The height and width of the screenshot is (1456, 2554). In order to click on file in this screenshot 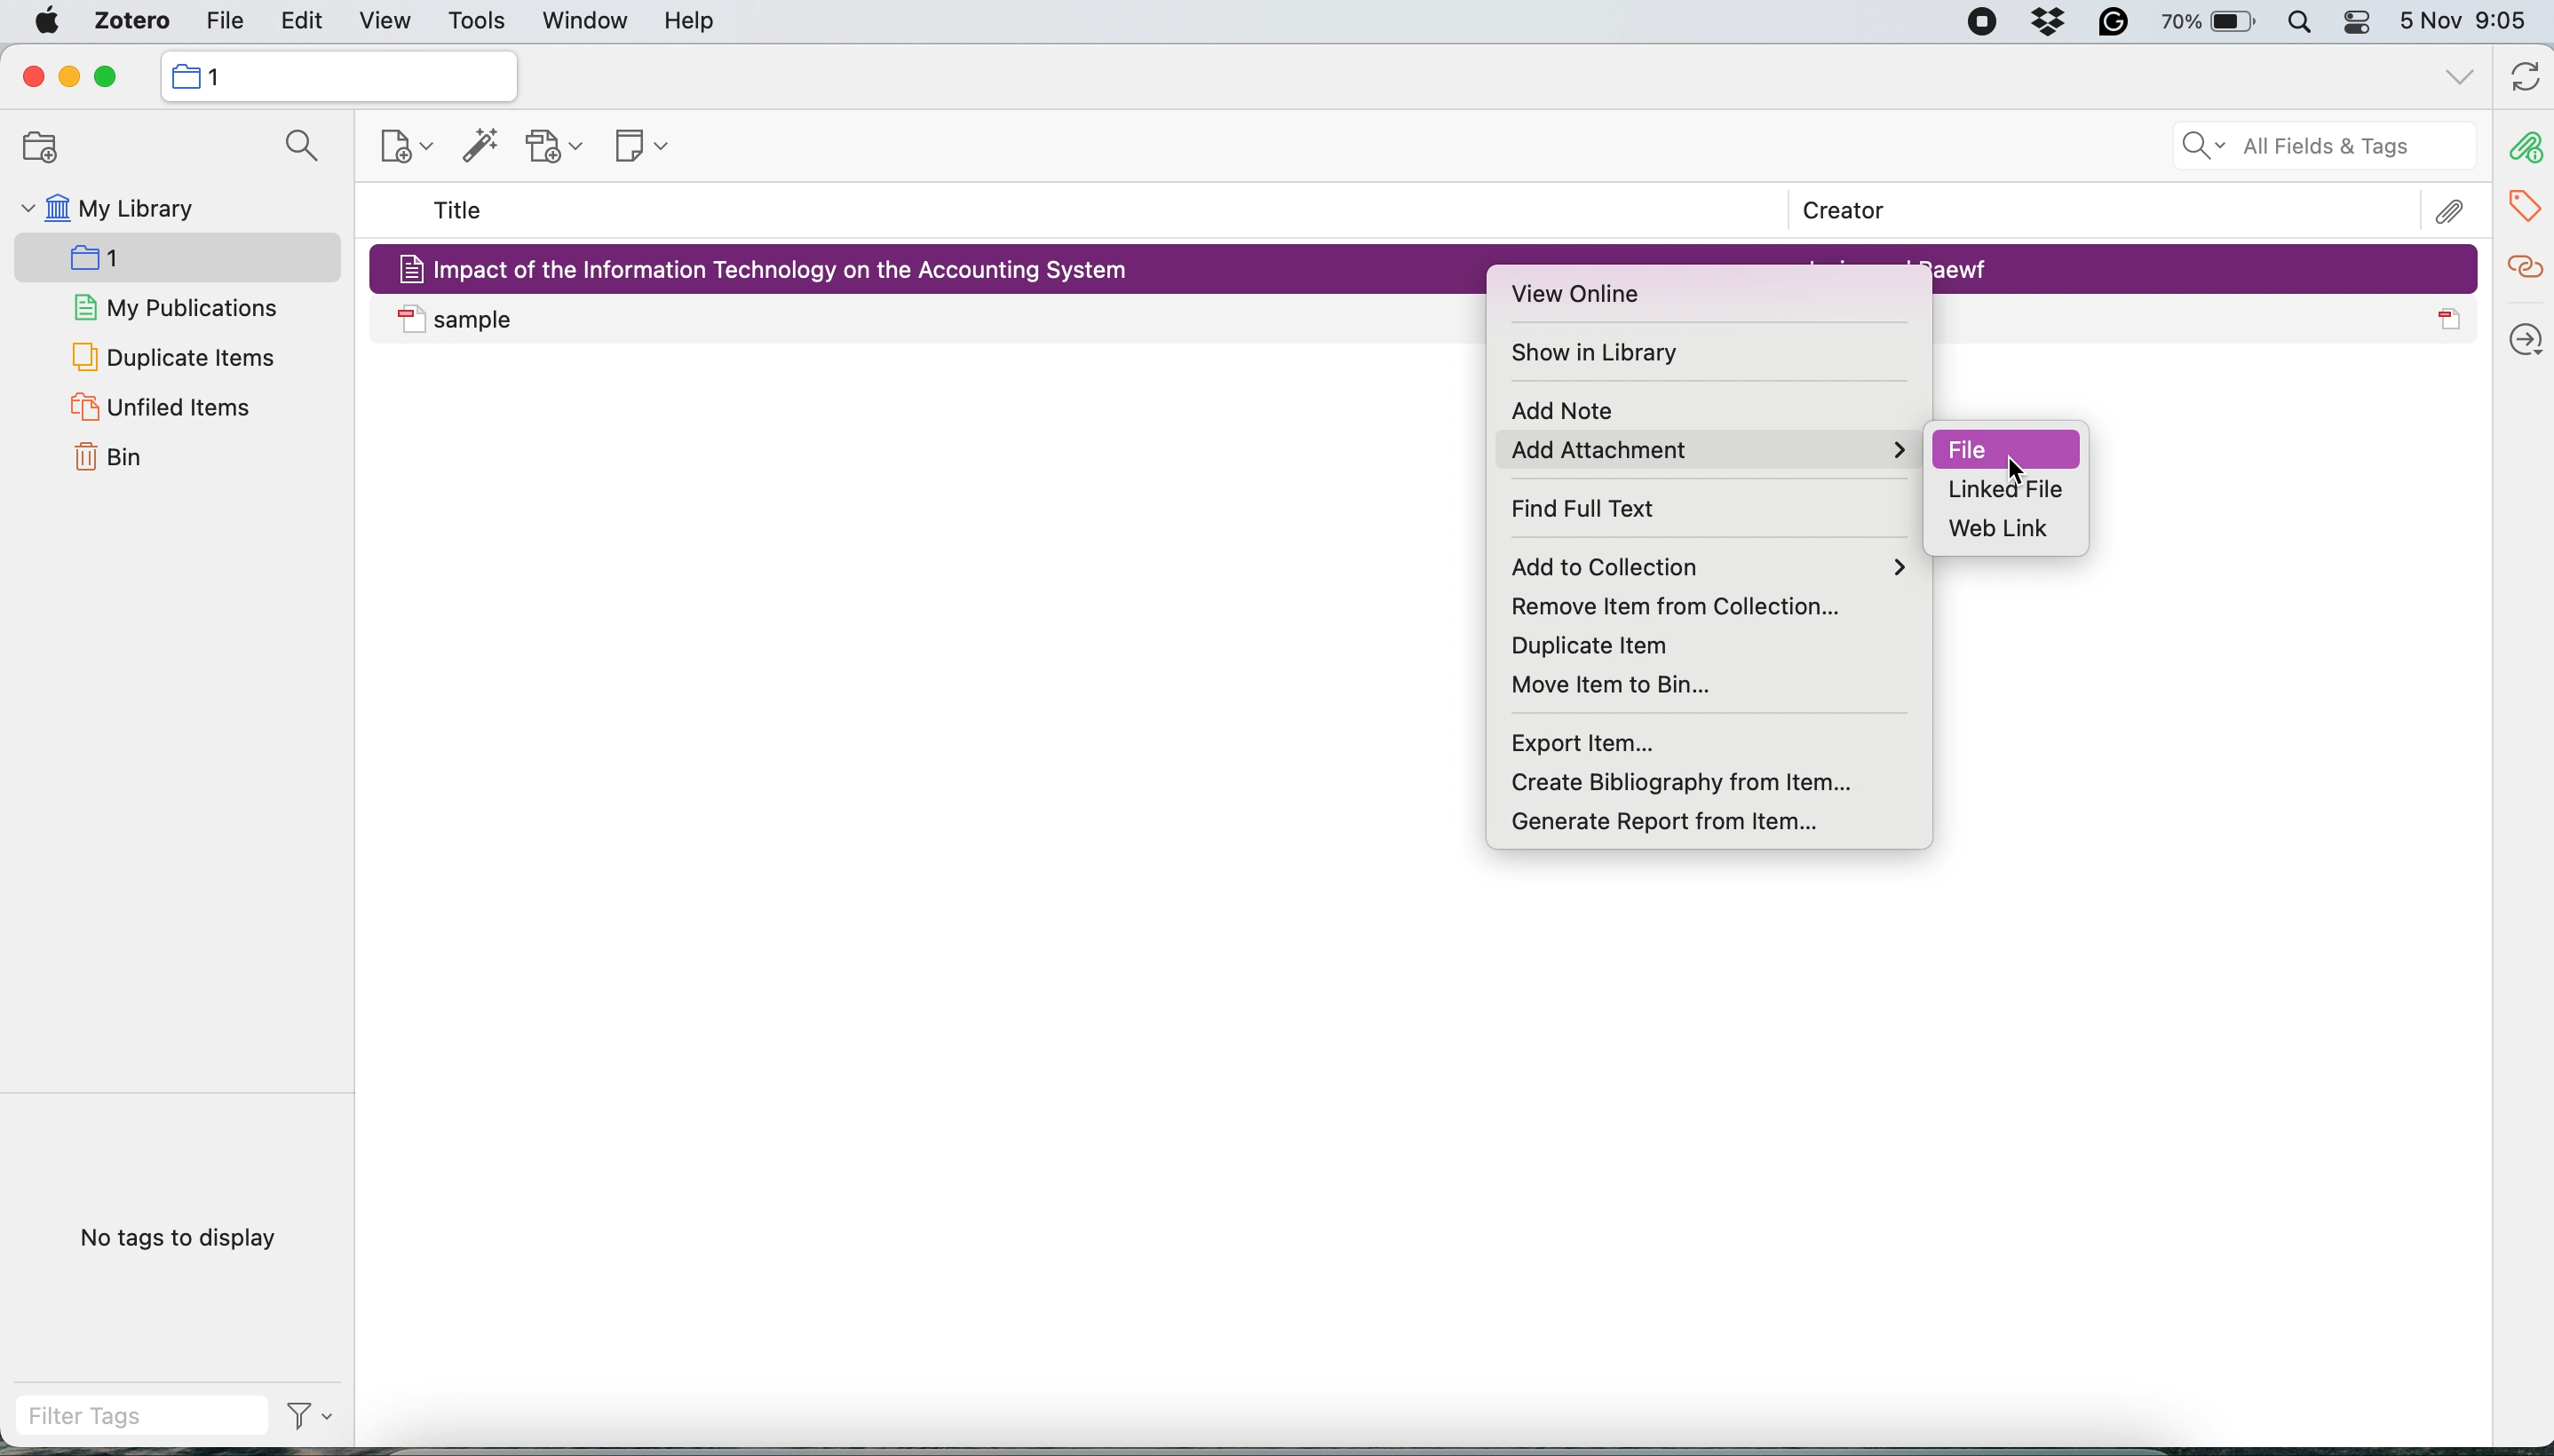, I will do `click(2015, 446)`.